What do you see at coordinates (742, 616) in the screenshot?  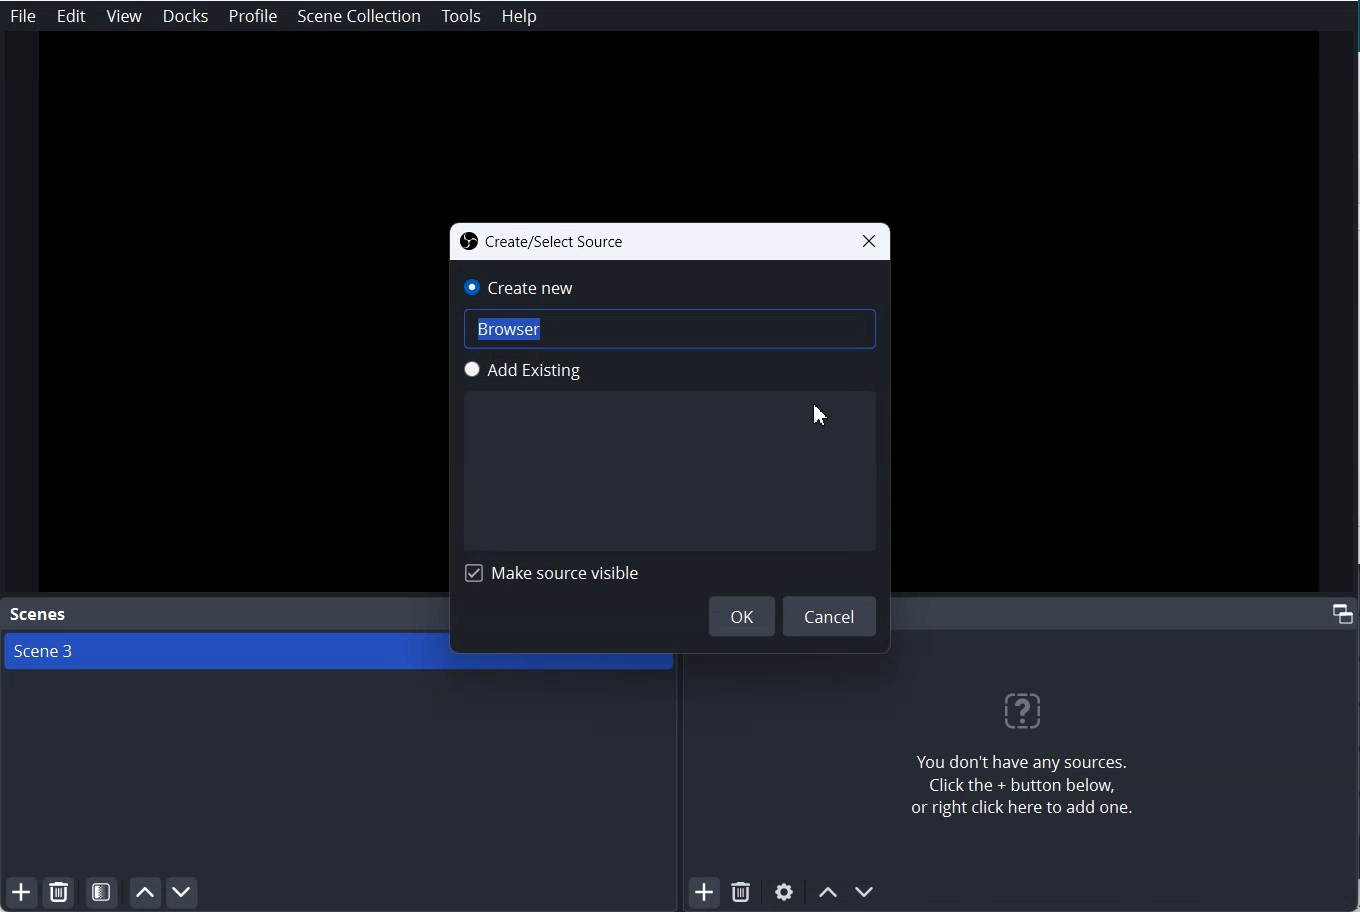 I see `OK` at bounding box center [742, 616].